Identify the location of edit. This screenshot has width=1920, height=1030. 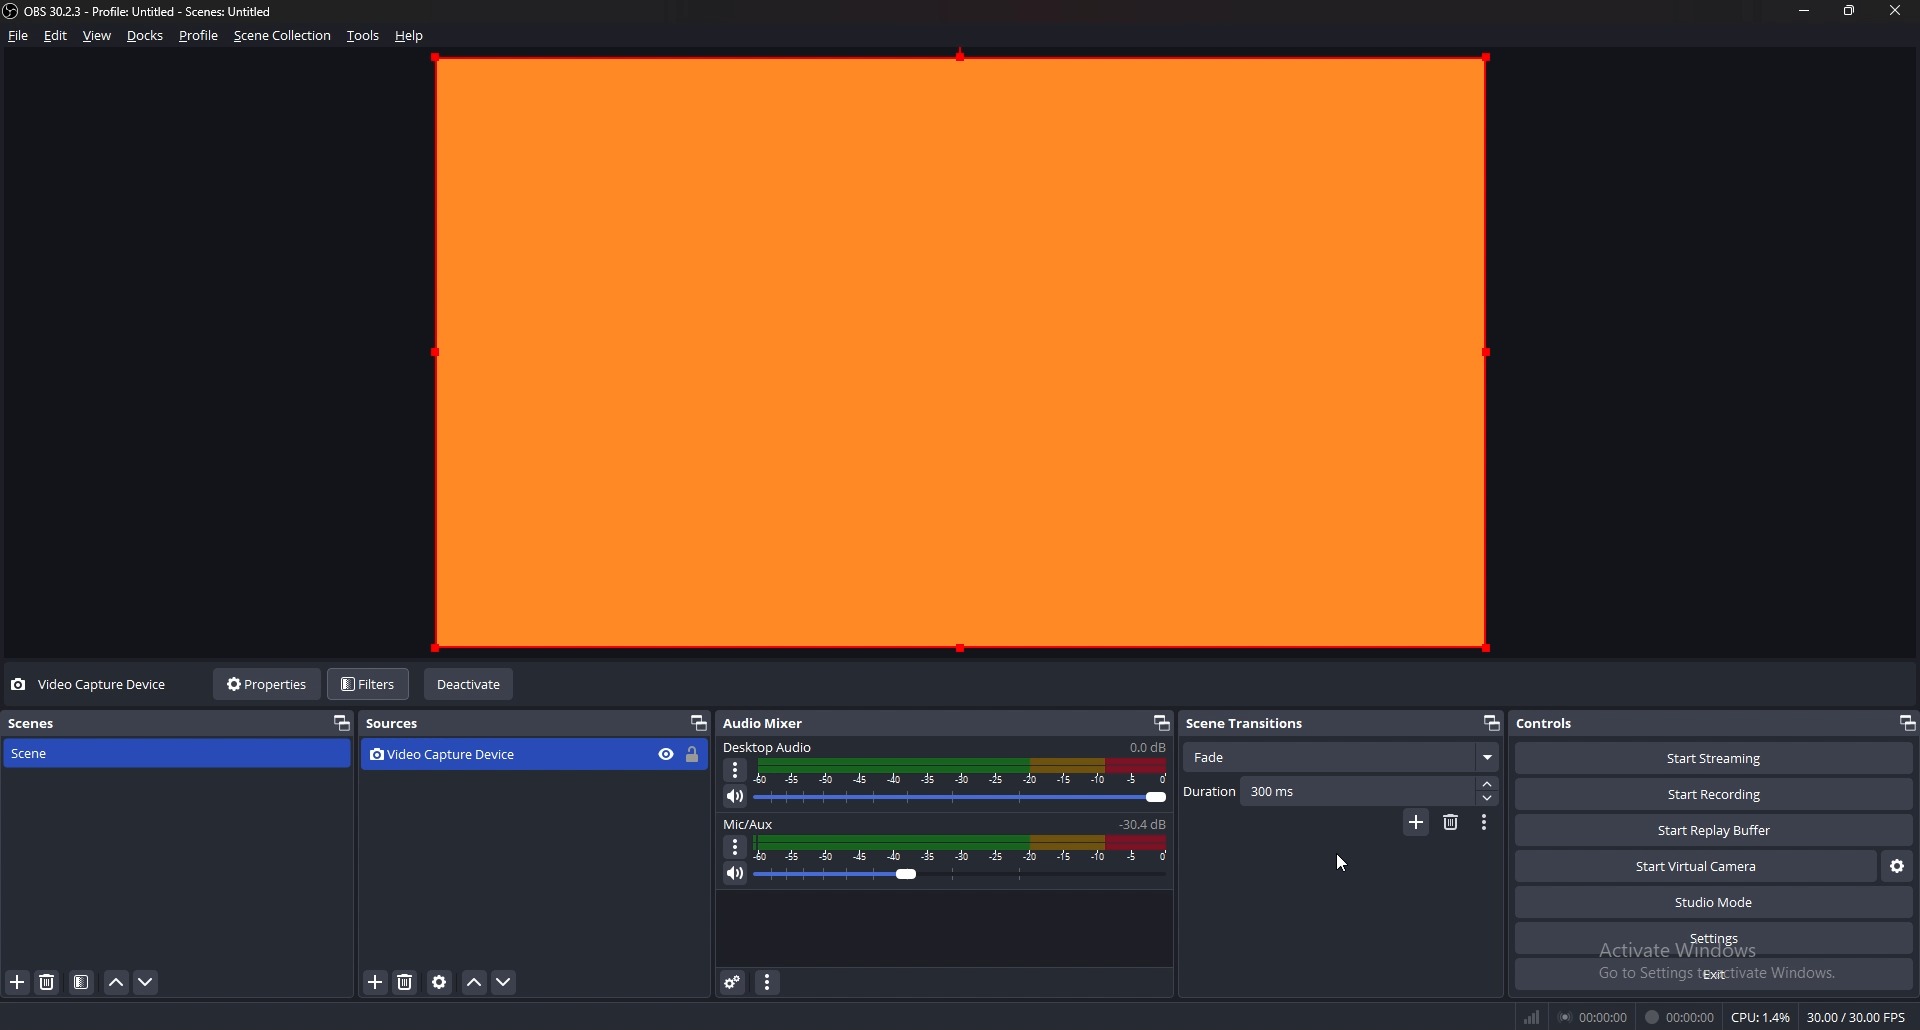
(56, 35).